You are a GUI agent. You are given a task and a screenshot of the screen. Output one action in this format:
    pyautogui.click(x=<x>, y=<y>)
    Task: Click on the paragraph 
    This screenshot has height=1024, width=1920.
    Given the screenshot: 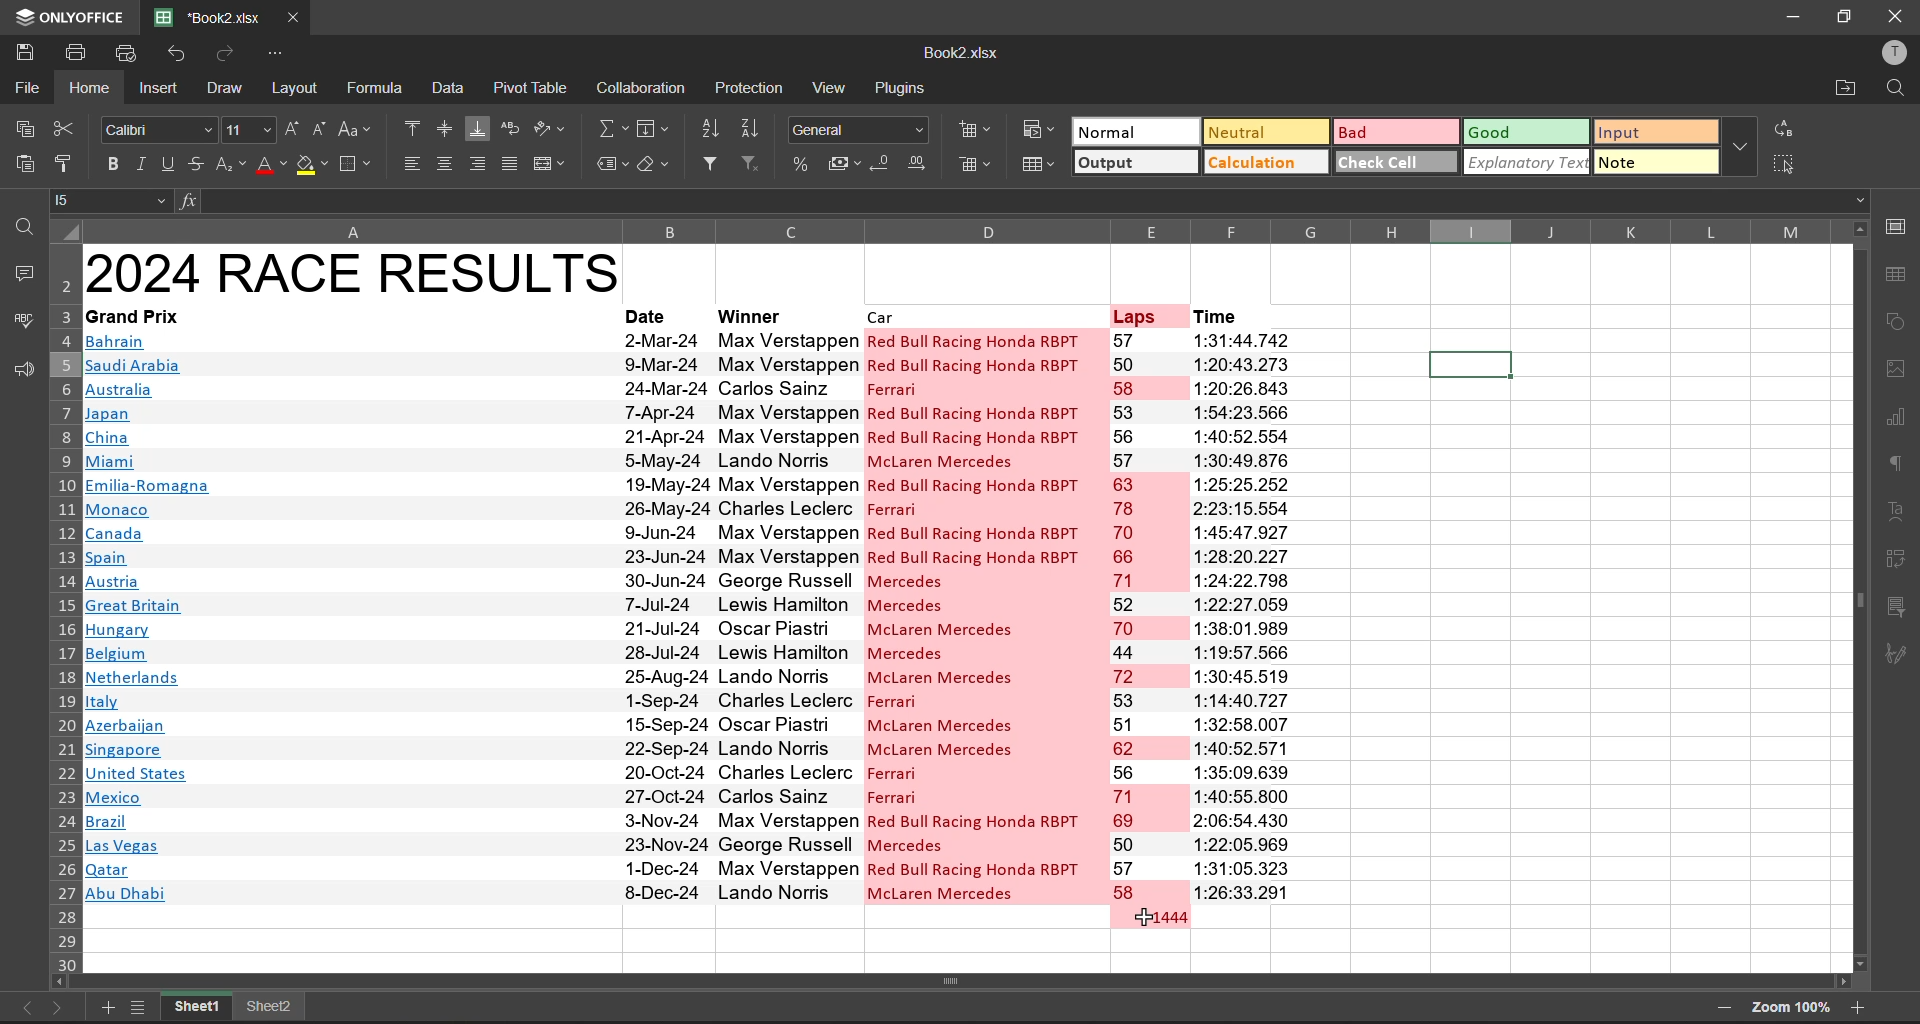 What is the action you would take?
    pyautogui.click(x=1895, y=466)
    